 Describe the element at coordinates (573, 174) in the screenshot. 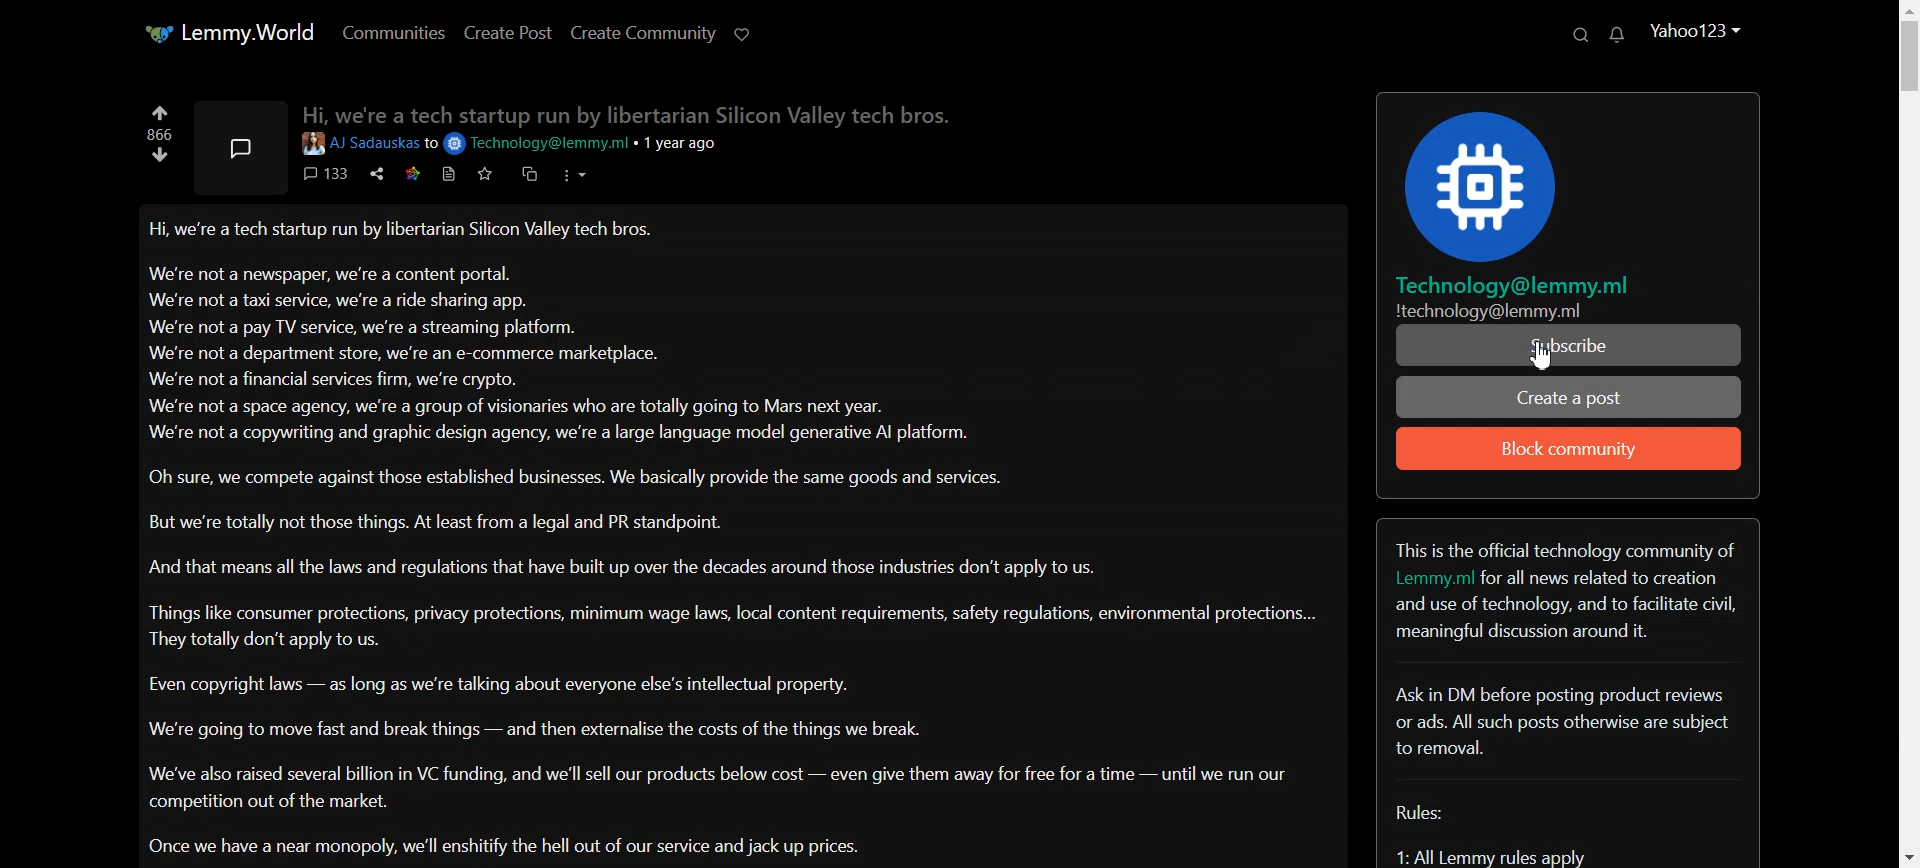

I see `More actions` at that location.